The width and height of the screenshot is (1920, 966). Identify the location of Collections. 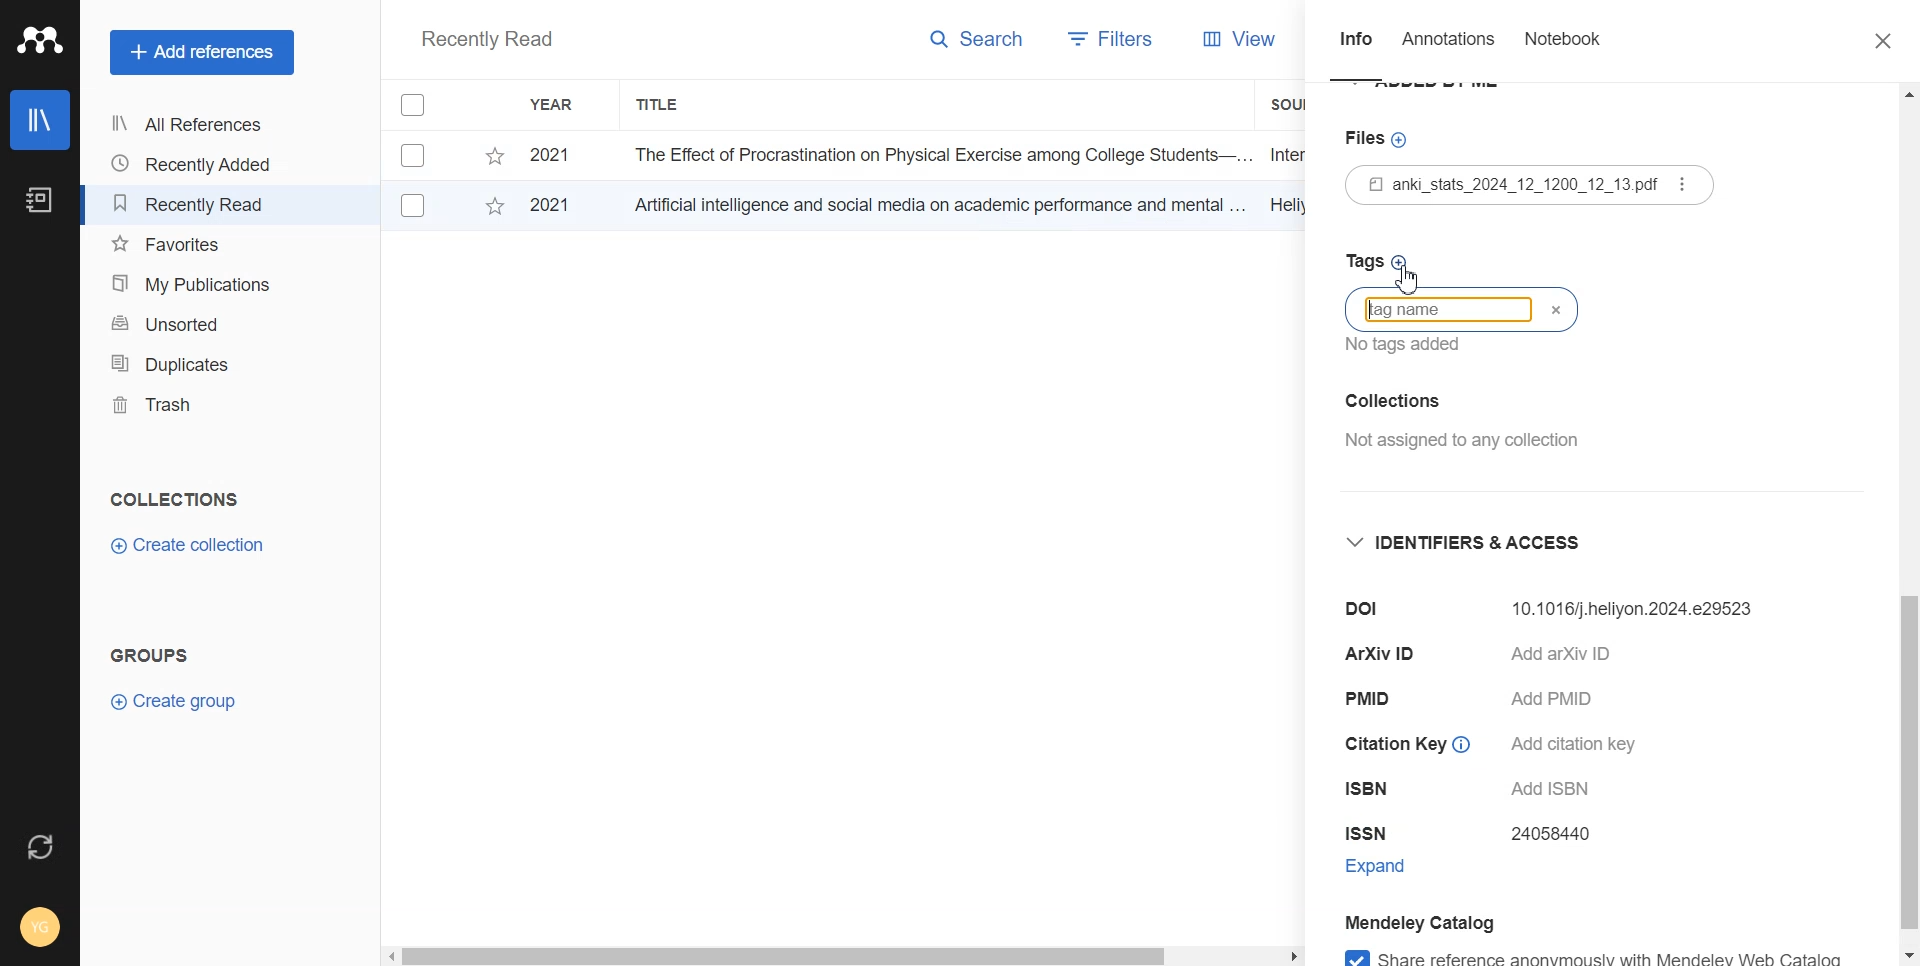
(174, 499).